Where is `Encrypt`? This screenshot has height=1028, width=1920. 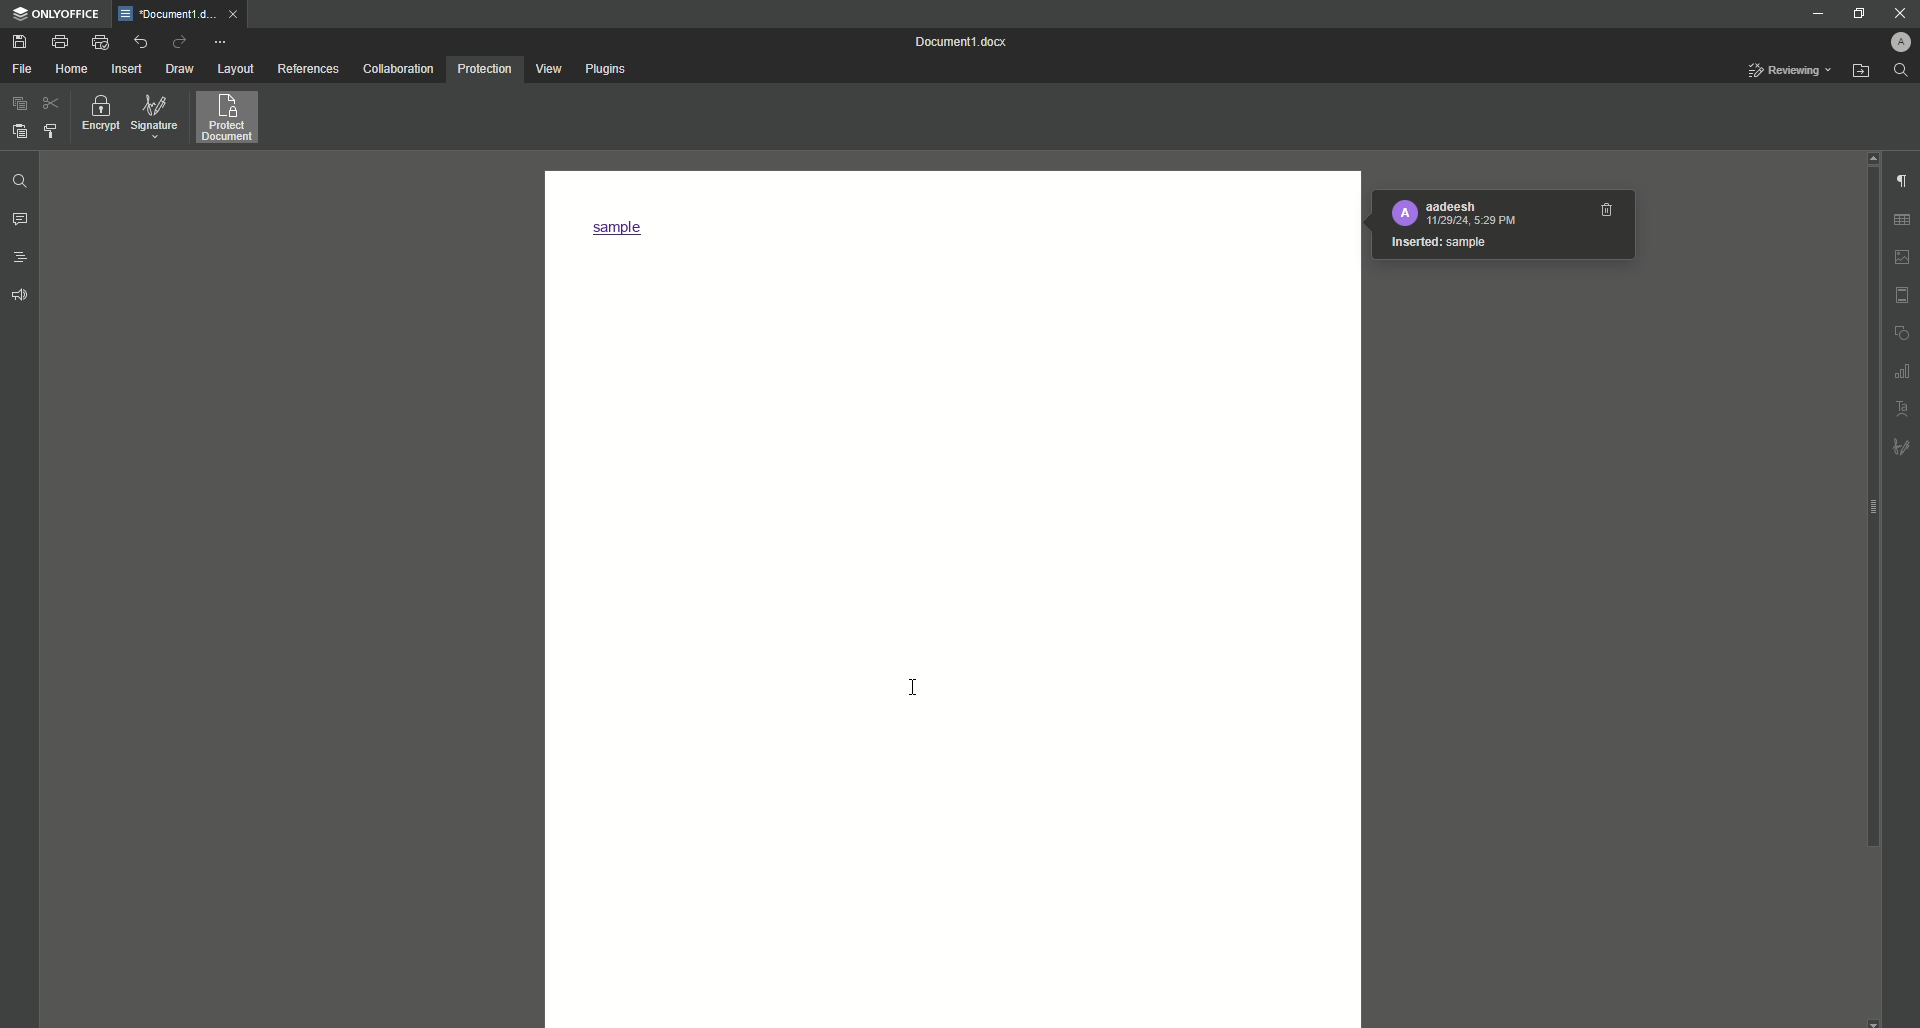 Encrypt is located at coordinates (96, 117).